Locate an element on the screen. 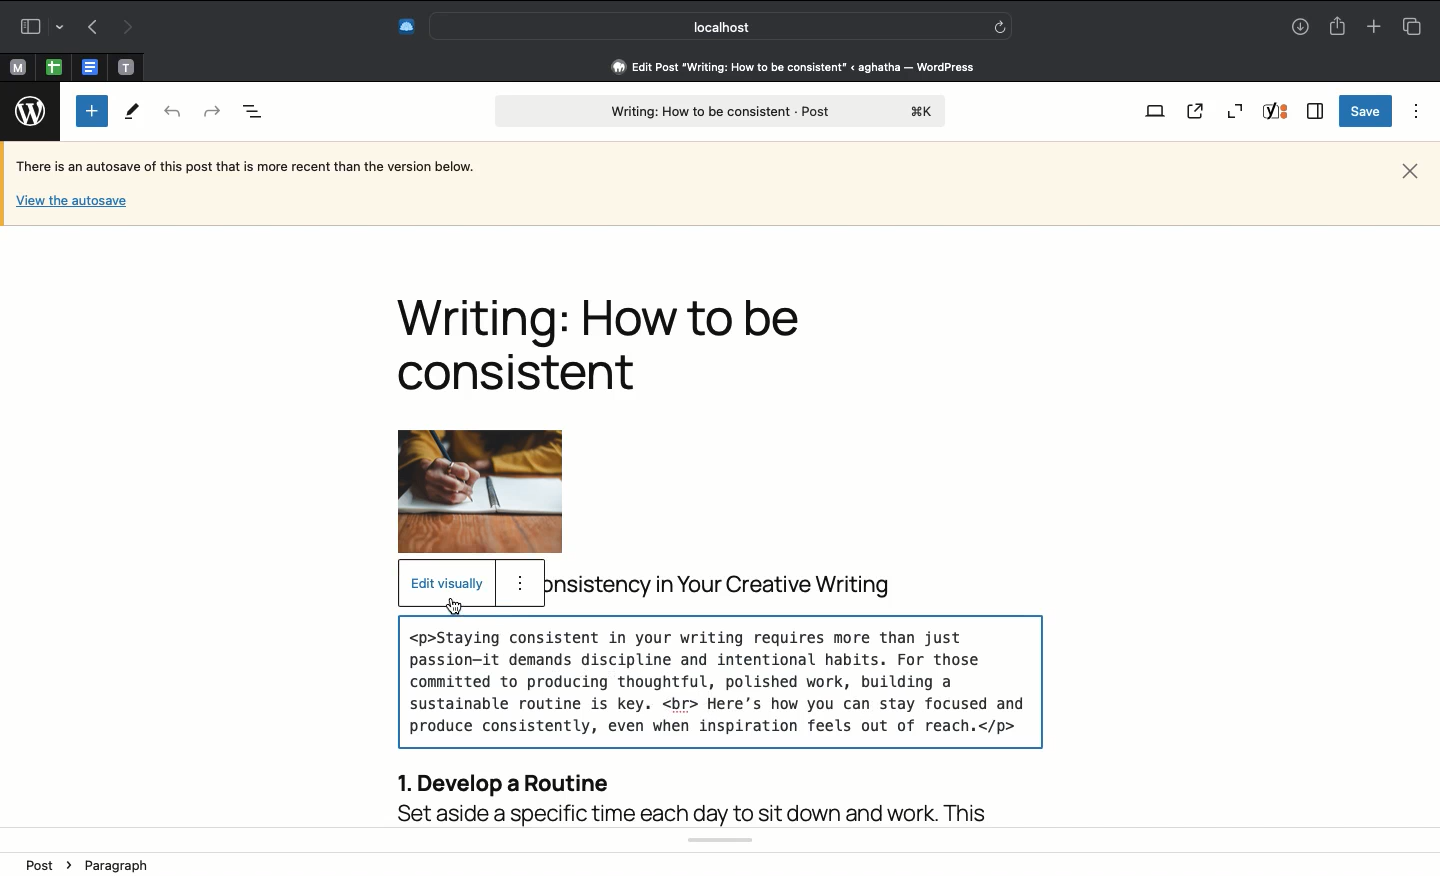 The width and height of the screenshot is (1440, 876). Image is located at coordinates (504, 491).